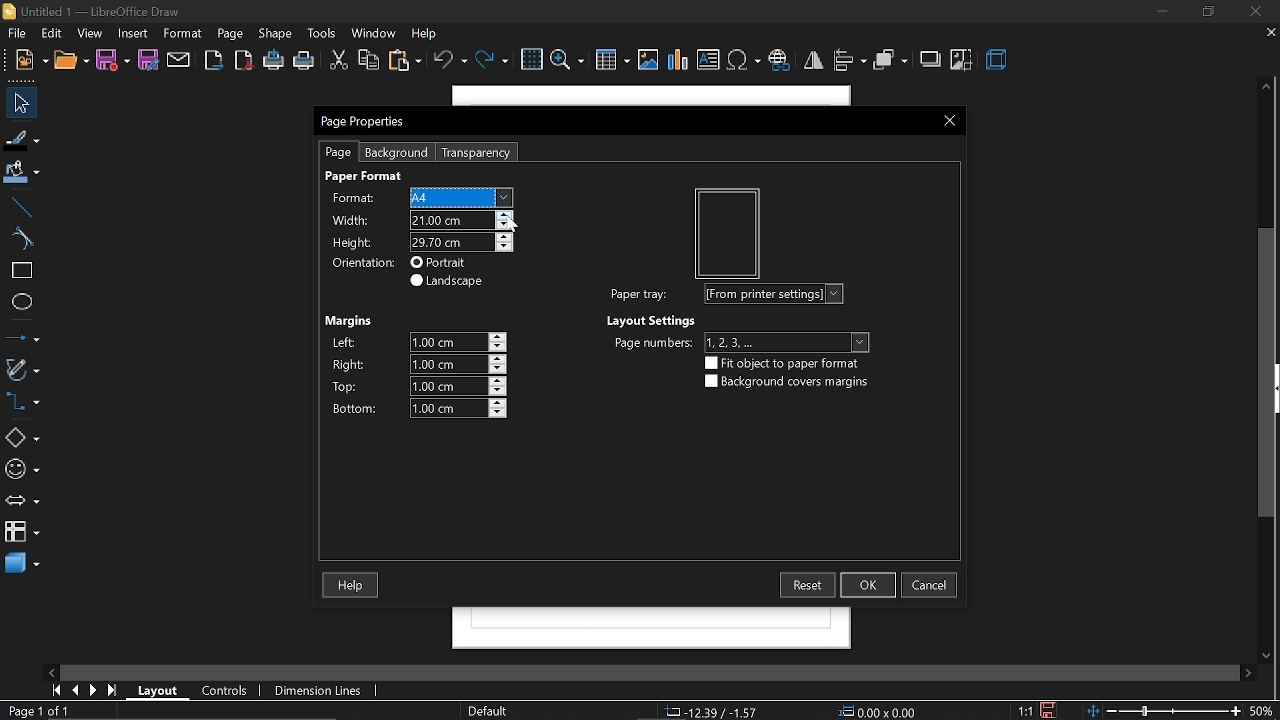 Image resolution: width=1280 pixels, height=720 pixels. What do you see at coordinates (1204, 12) in the screenshot?
I see `restore down` at bounding box center [1204, 12].